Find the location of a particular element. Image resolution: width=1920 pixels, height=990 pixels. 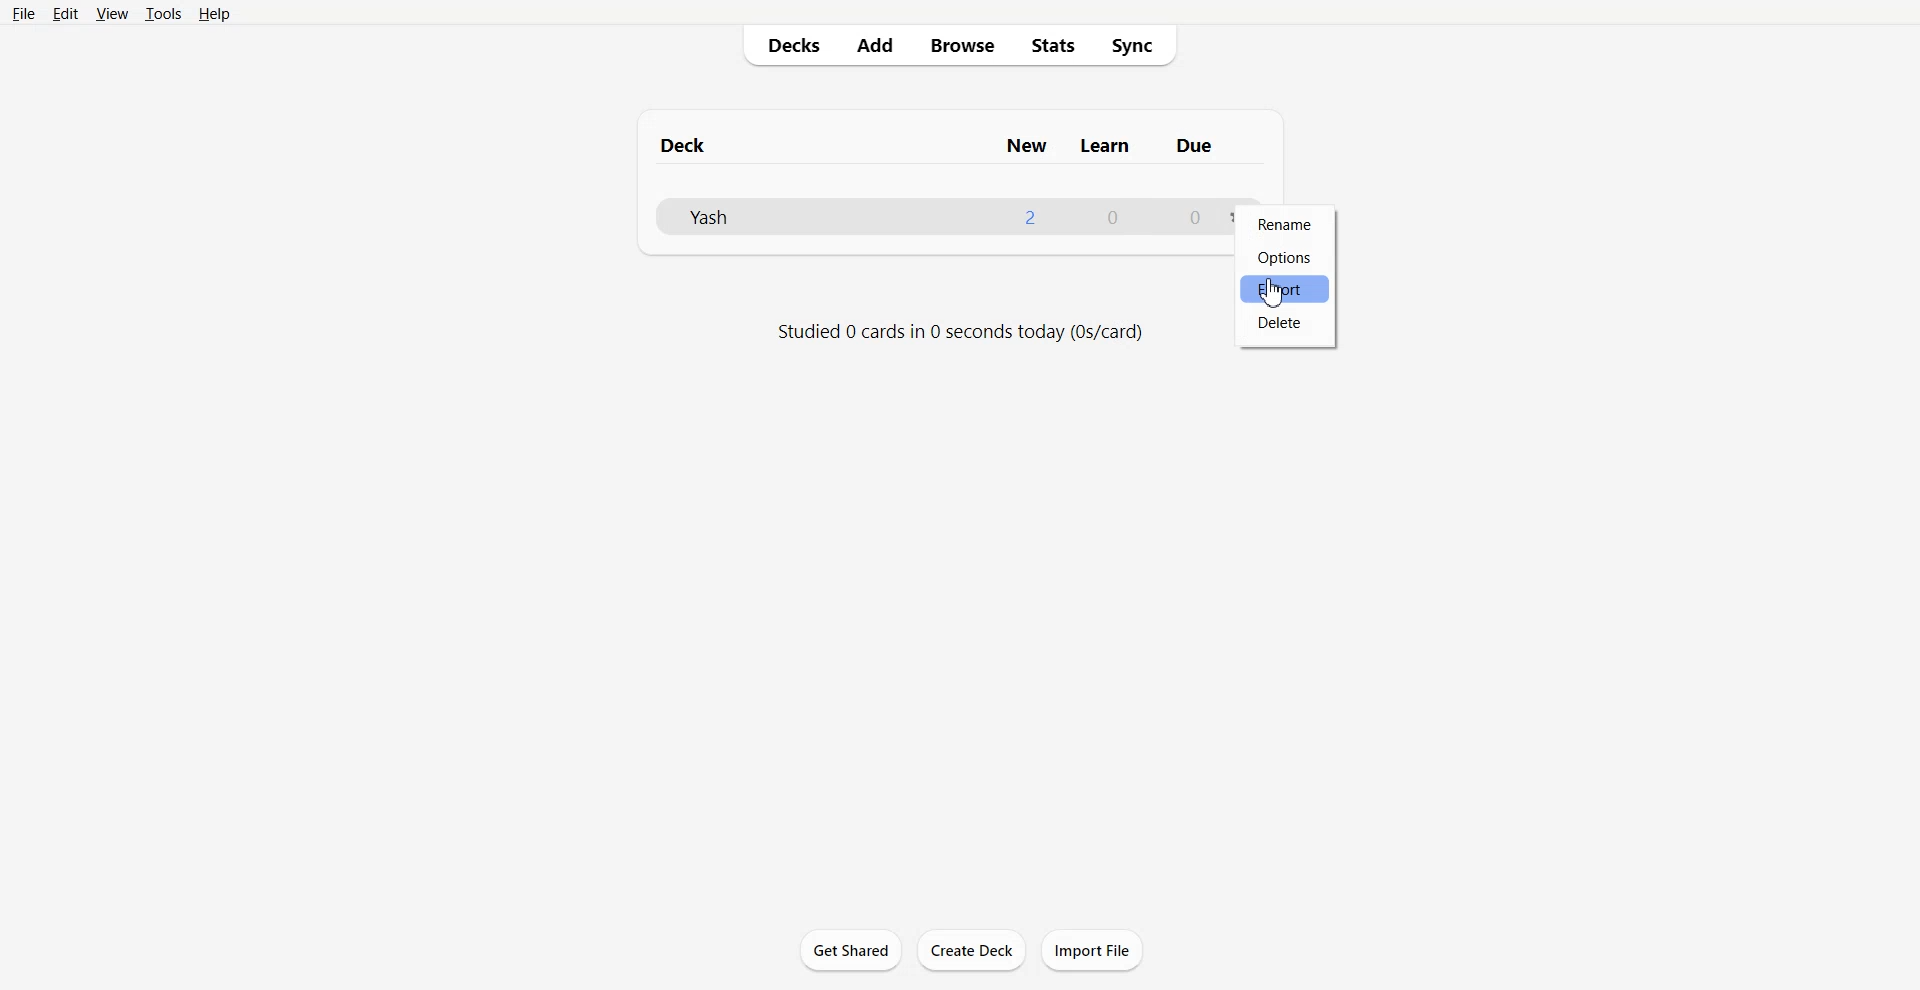

Delete is located at coordinates (1284, 322).